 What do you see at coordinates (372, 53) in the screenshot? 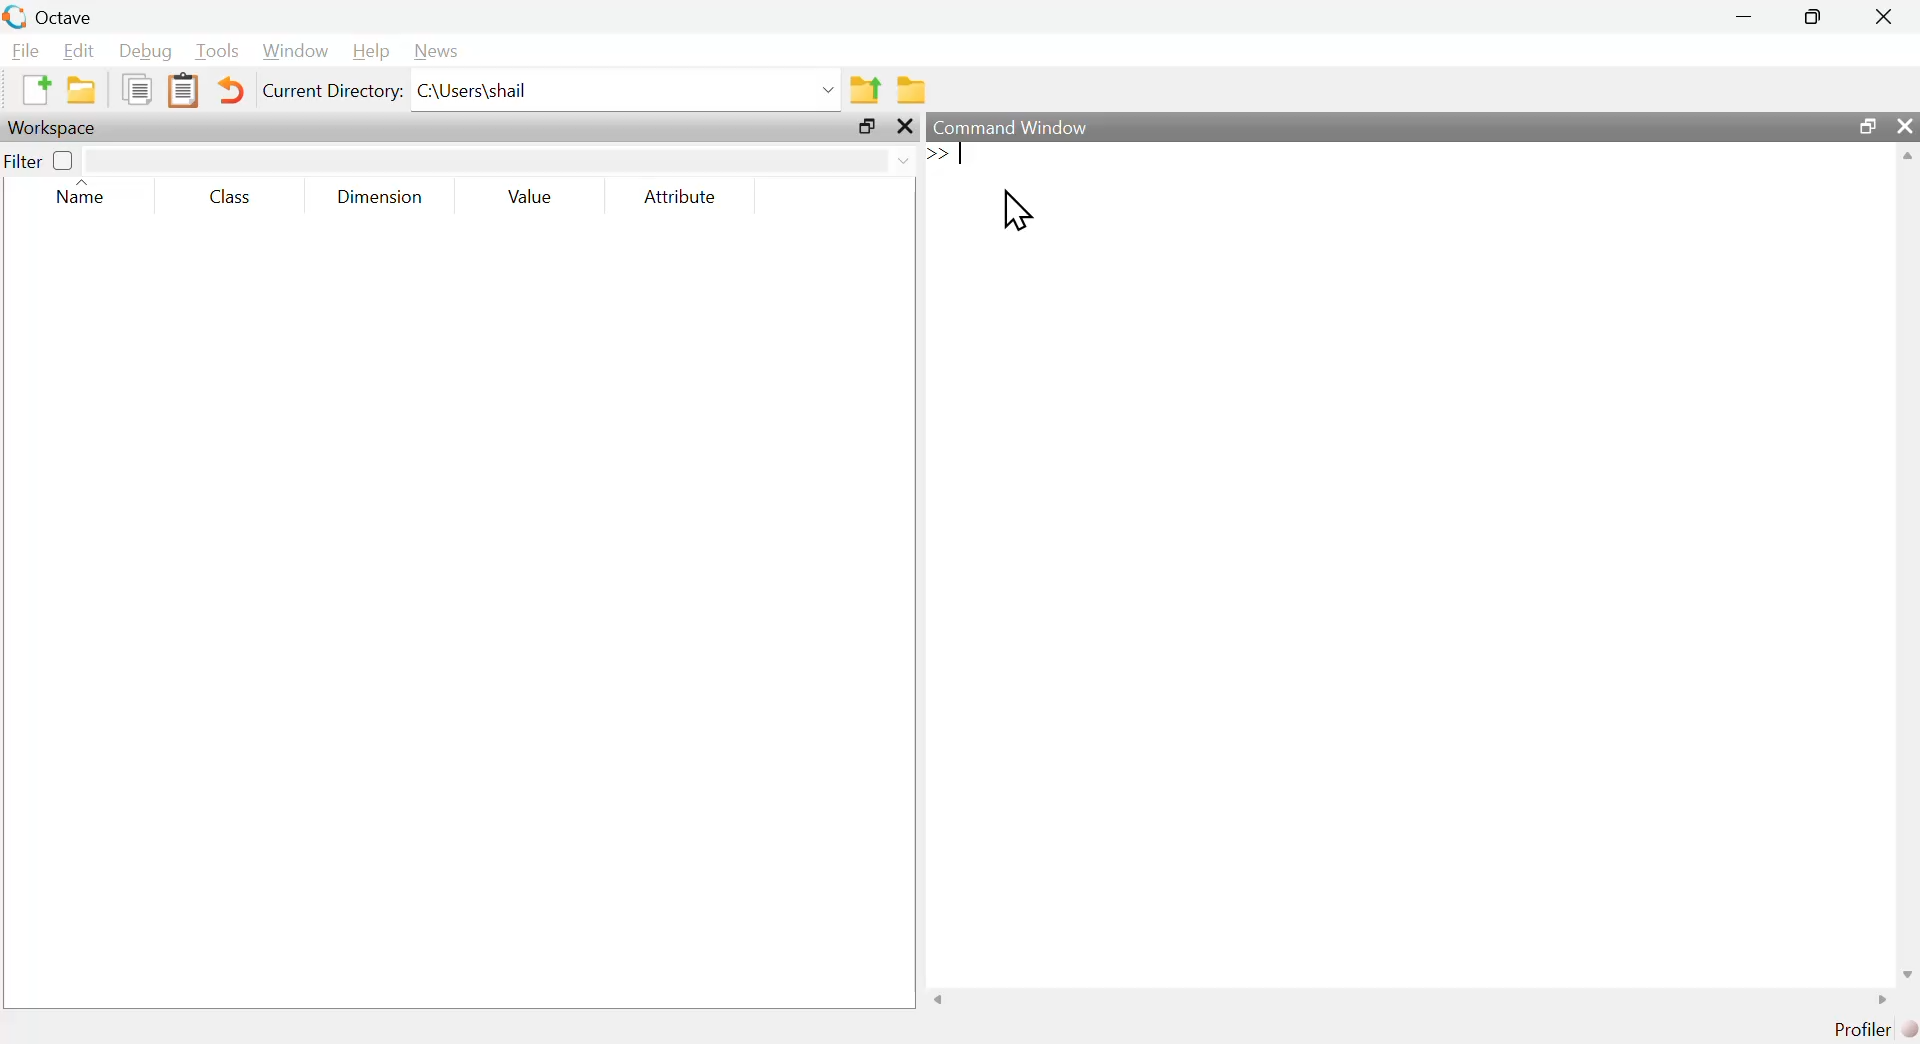
I see `Help` at bounding box center [372, 53].